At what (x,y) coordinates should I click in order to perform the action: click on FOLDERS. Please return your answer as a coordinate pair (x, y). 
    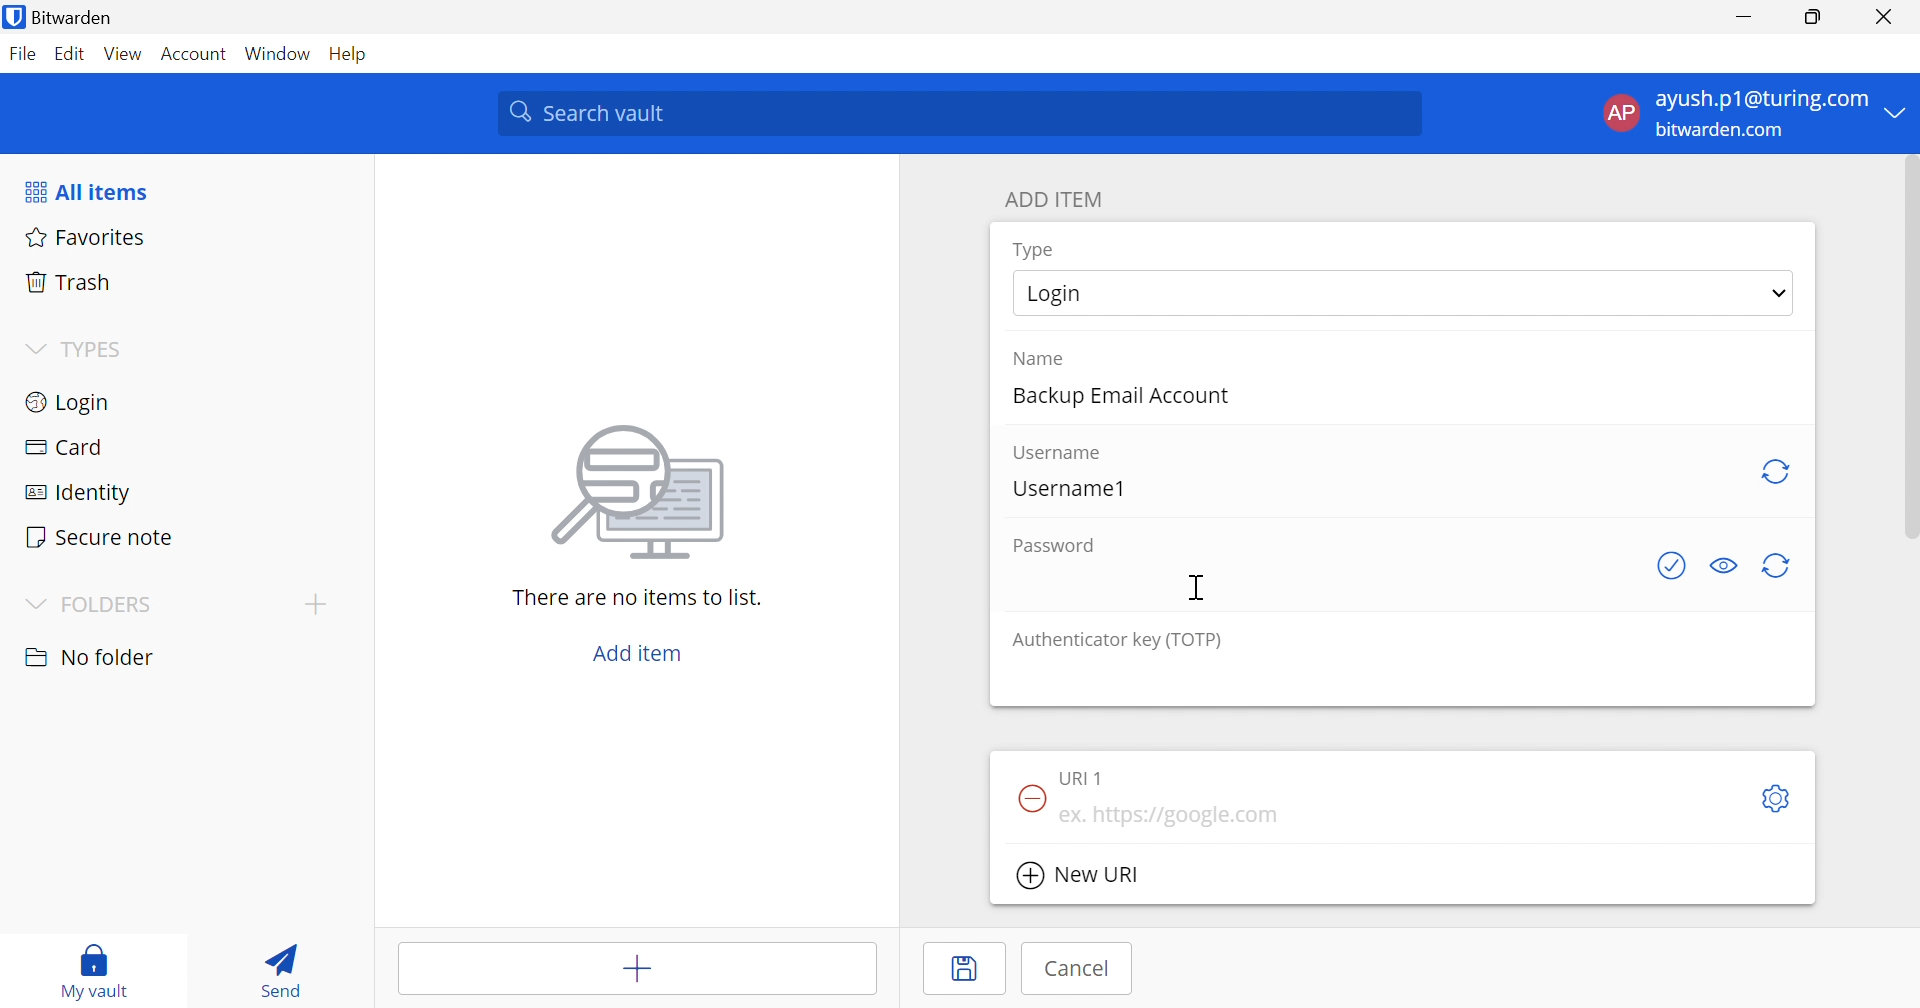
    Looking at the image, I should click on (91, 603).